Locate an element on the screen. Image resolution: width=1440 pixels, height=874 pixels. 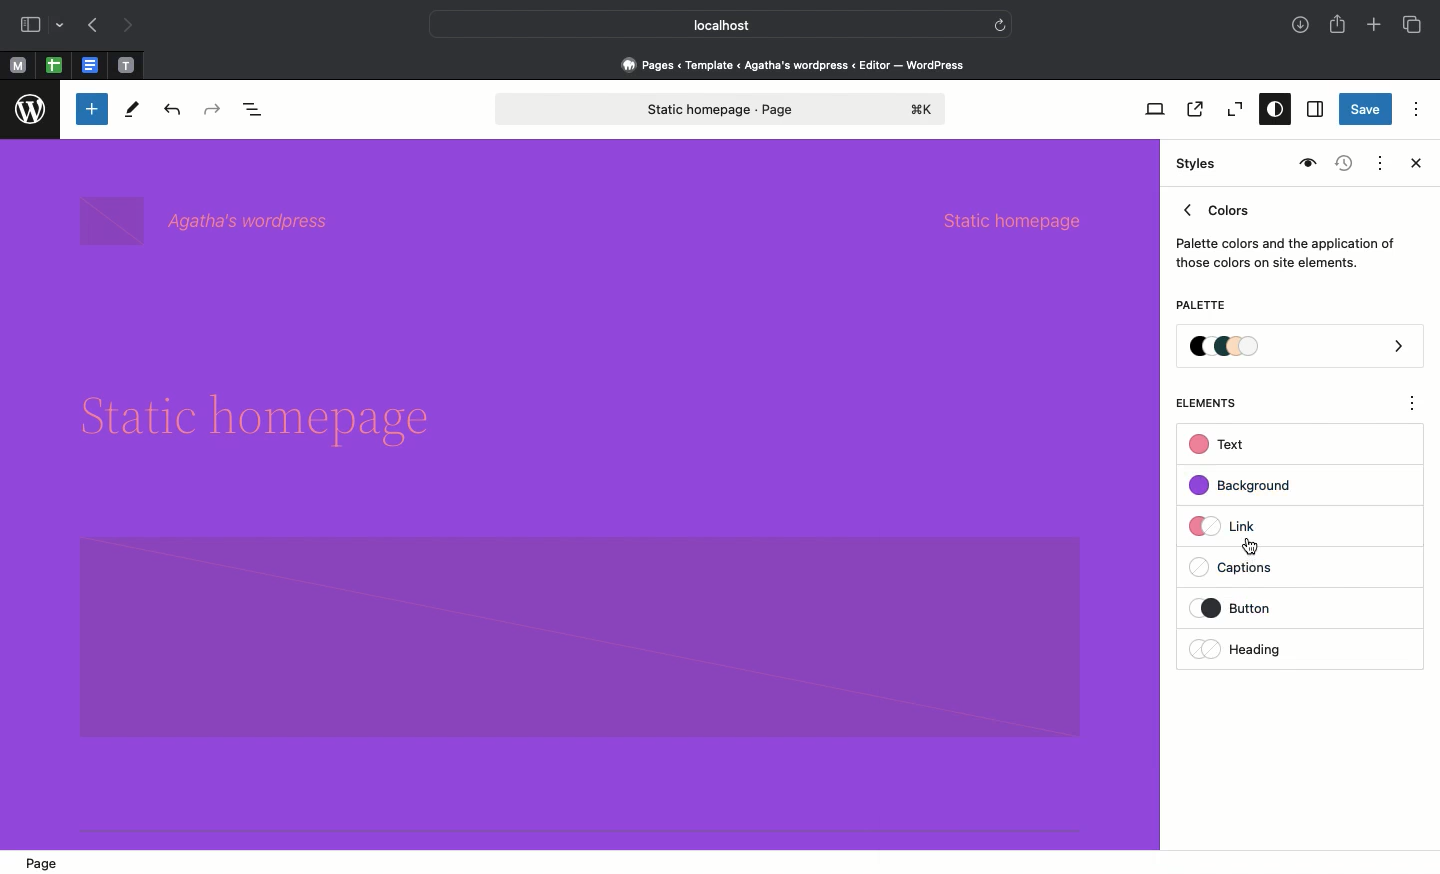
Pinned tab is located at coordinates (92, 66).